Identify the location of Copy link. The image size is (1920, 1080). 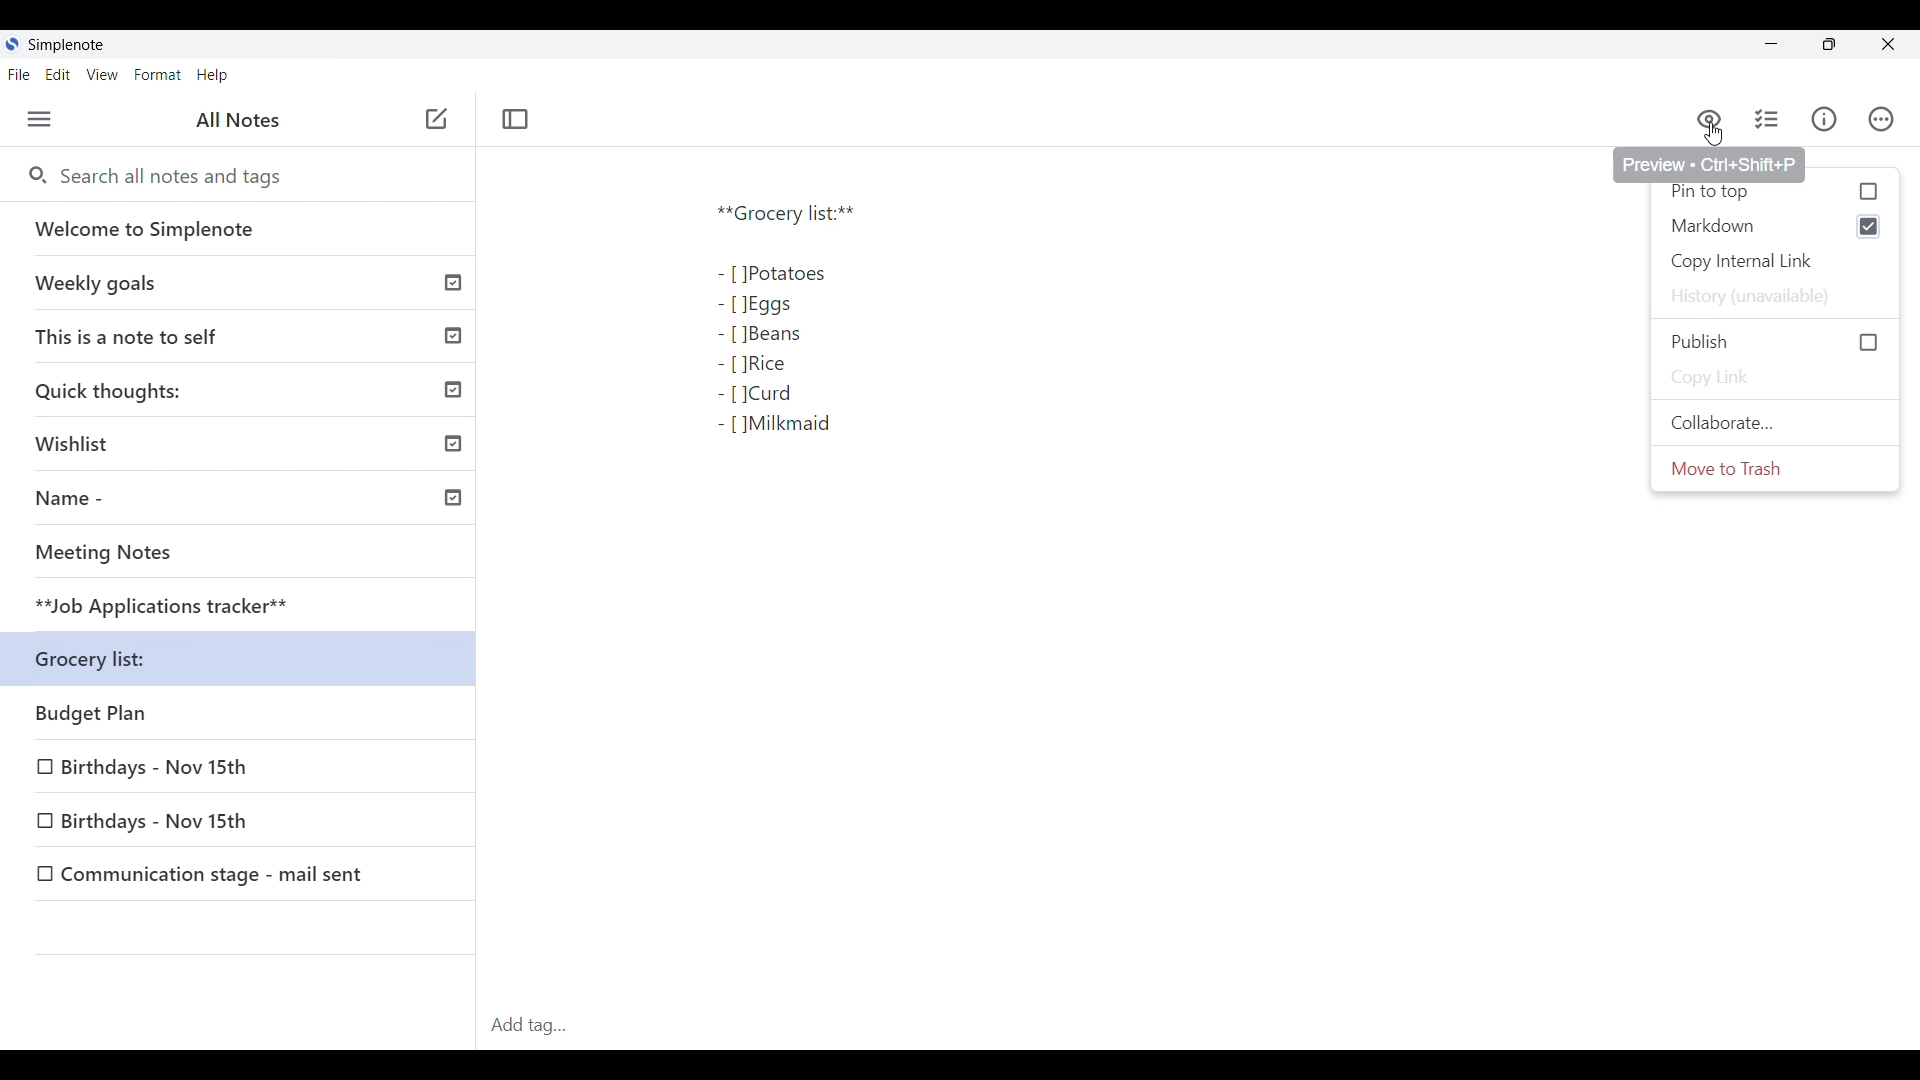
(1778, 379).